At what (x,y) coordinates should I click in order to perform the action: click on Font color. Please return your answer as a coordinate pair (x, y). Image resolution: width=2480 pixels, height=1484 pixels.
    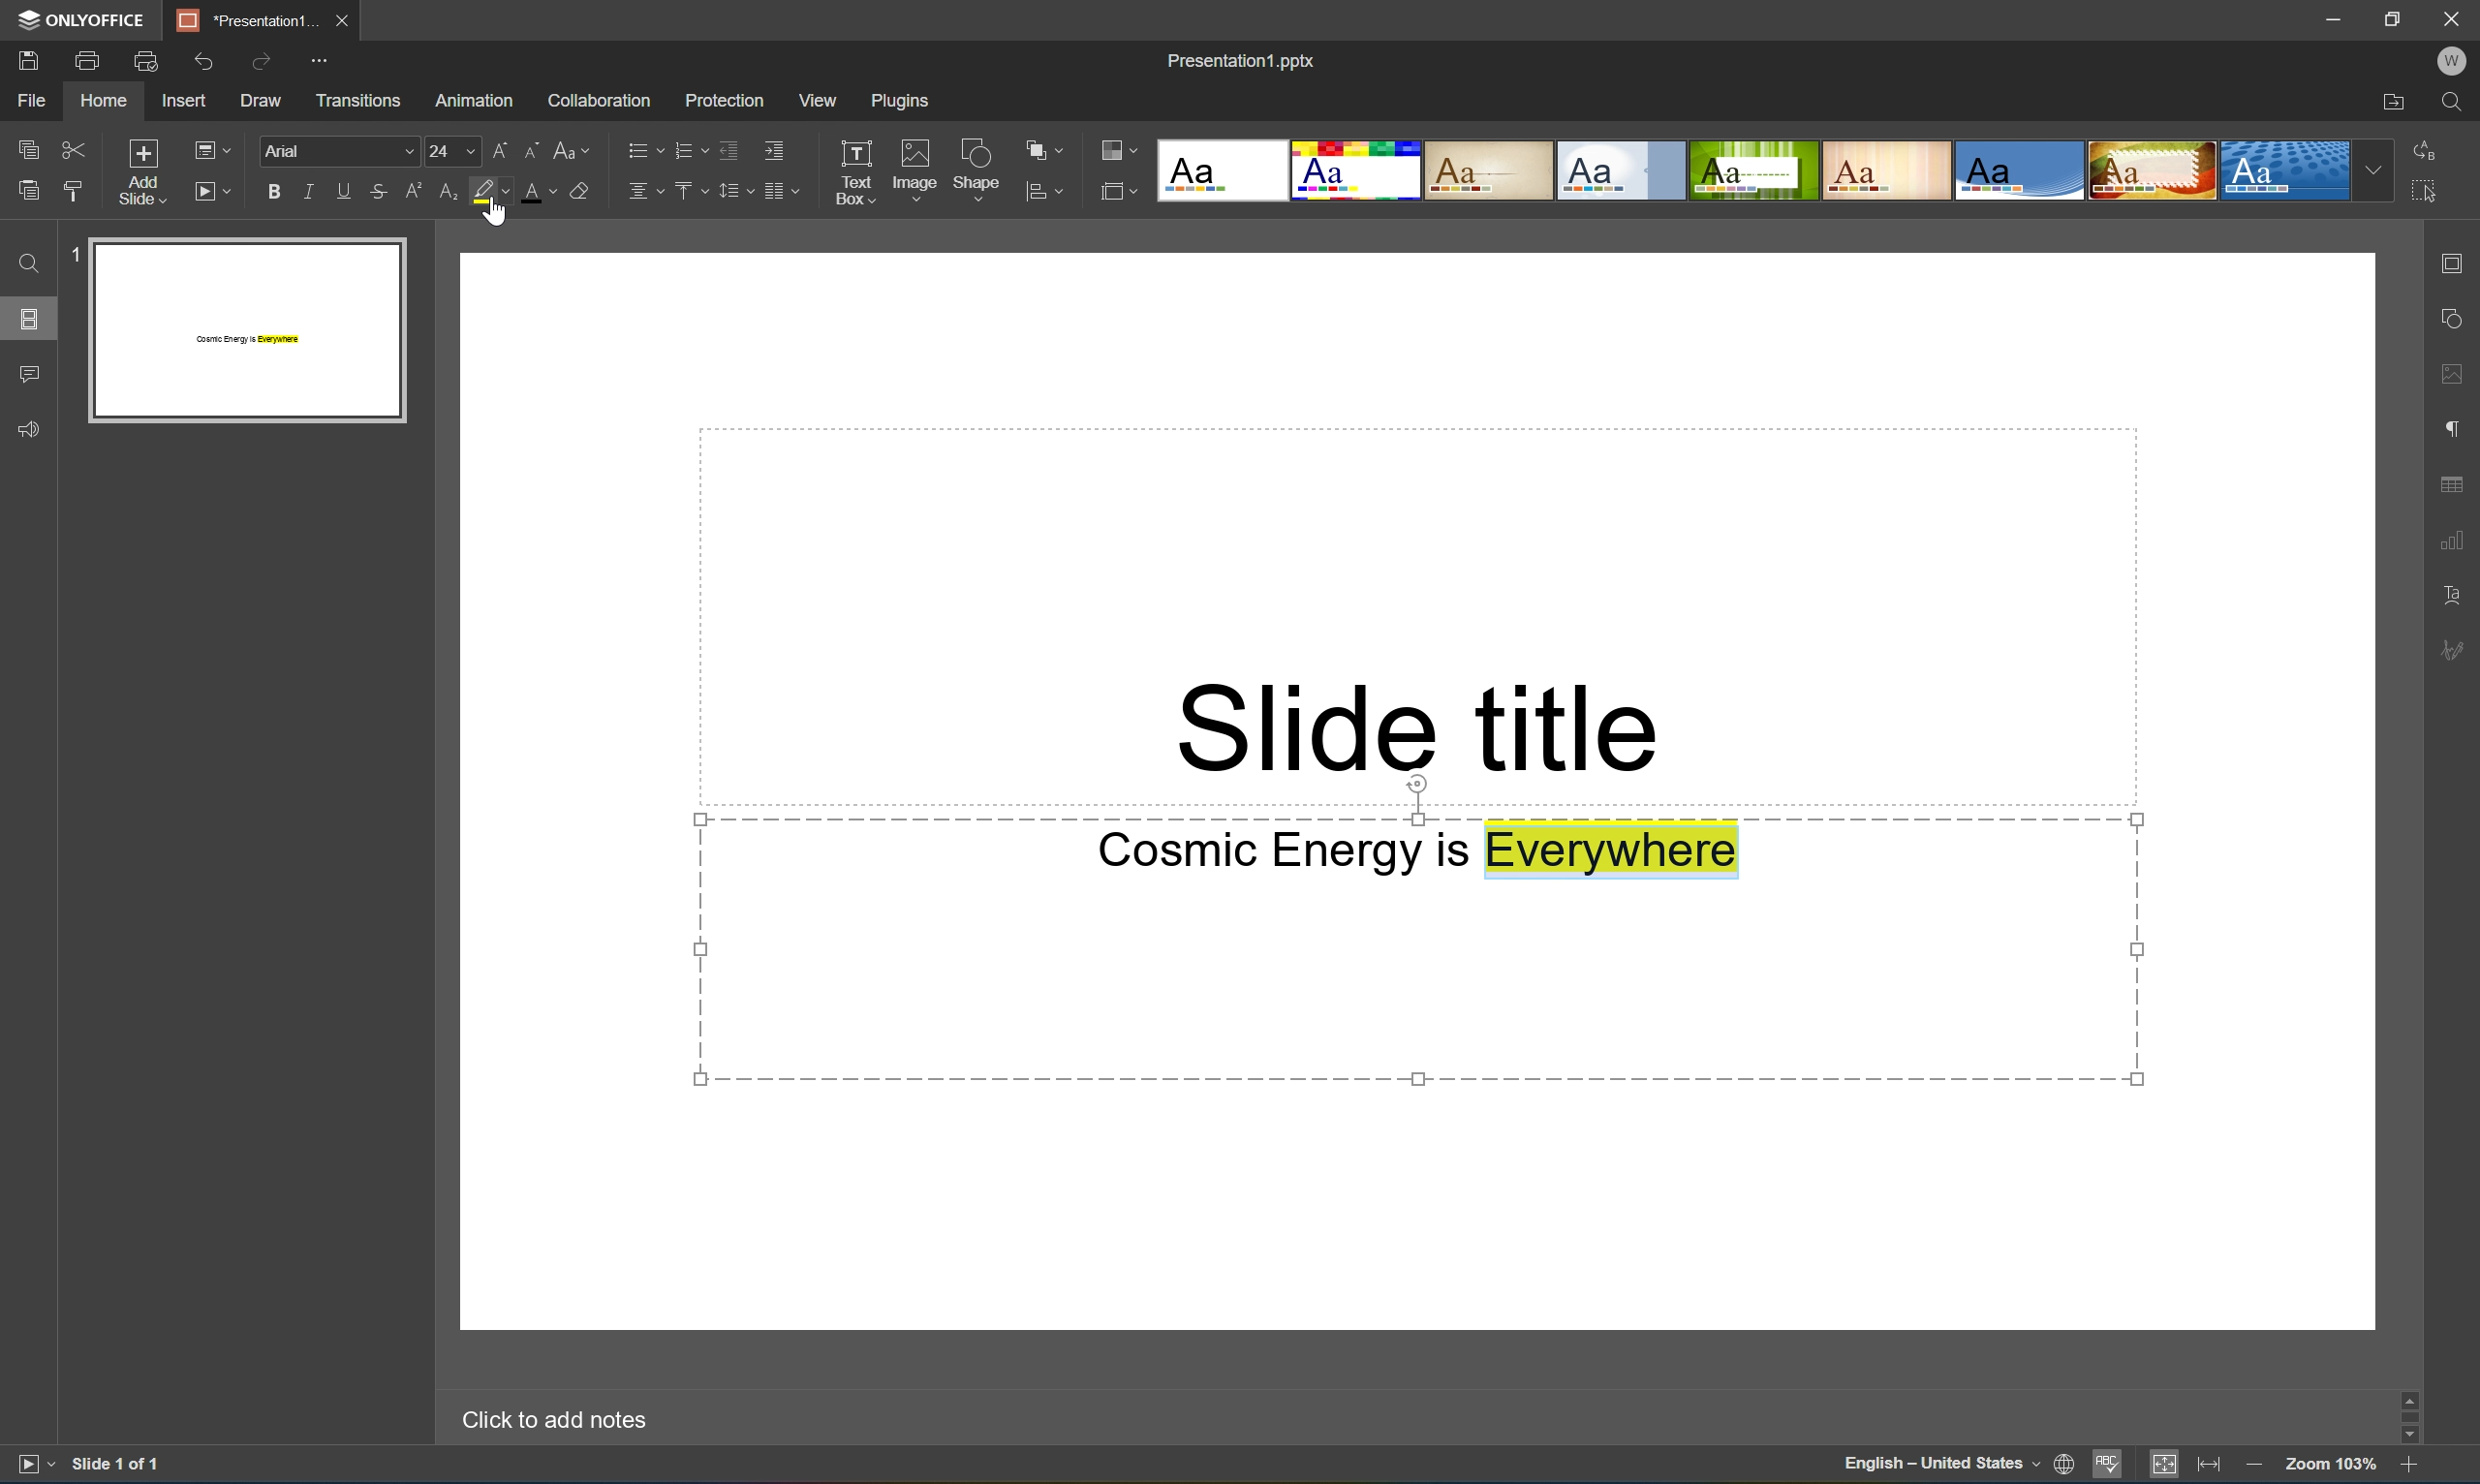
    Looking at the image, I should click on (543, 188).